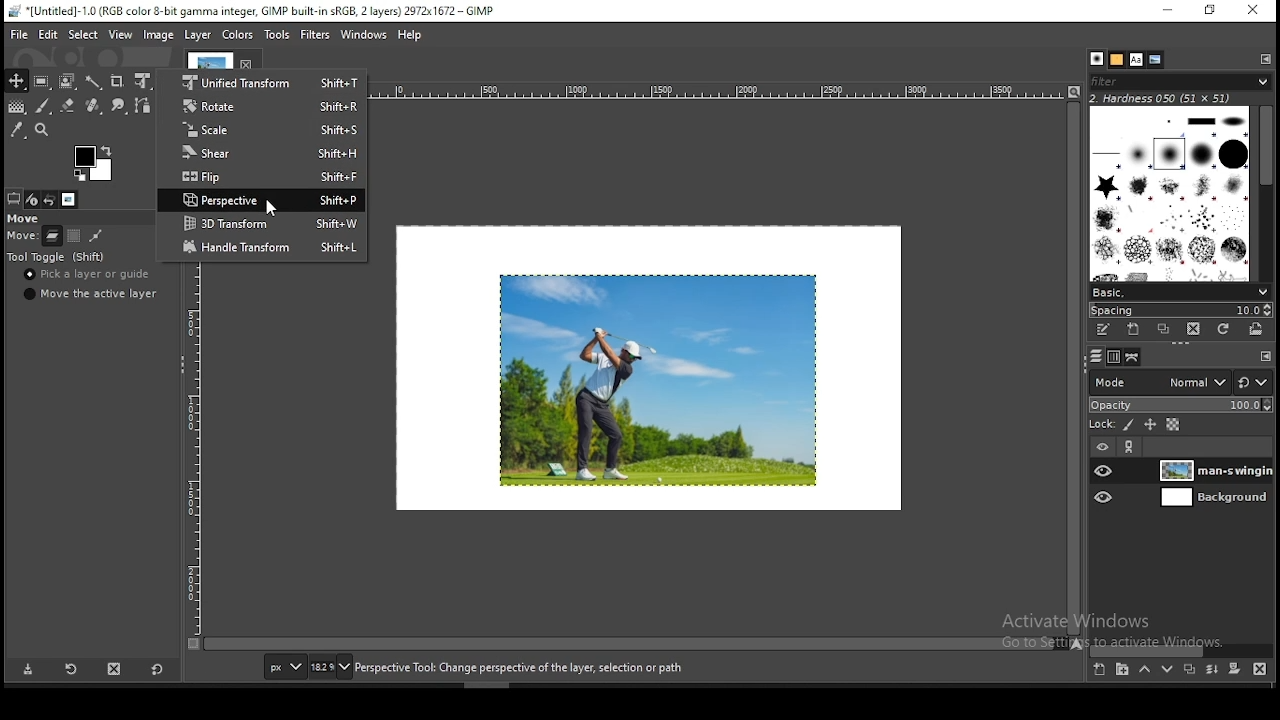 This screenshot has width=1280, height=720. I want to click on lock alpha channel, so click(1172, 426).